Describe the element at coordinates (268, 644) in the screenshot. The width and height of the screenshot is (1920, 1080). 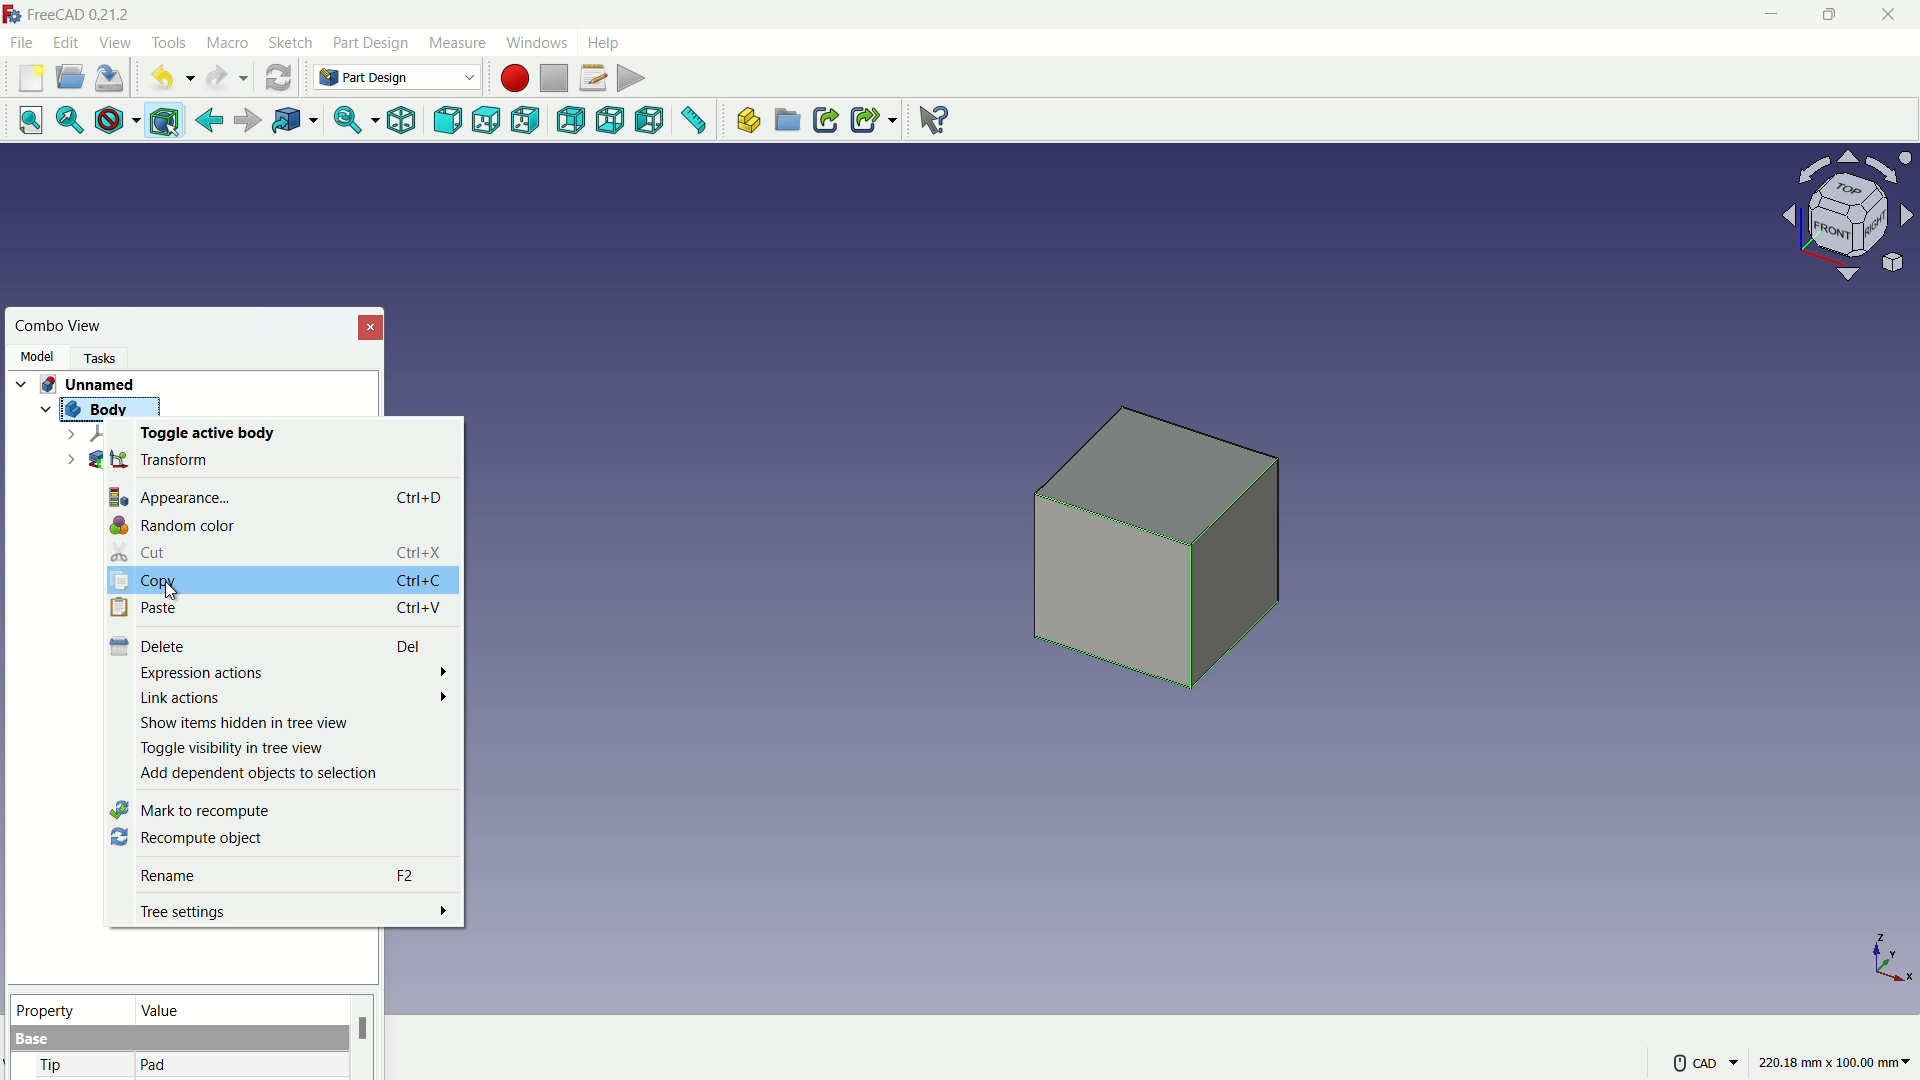
I see `Delete Del` at that location.